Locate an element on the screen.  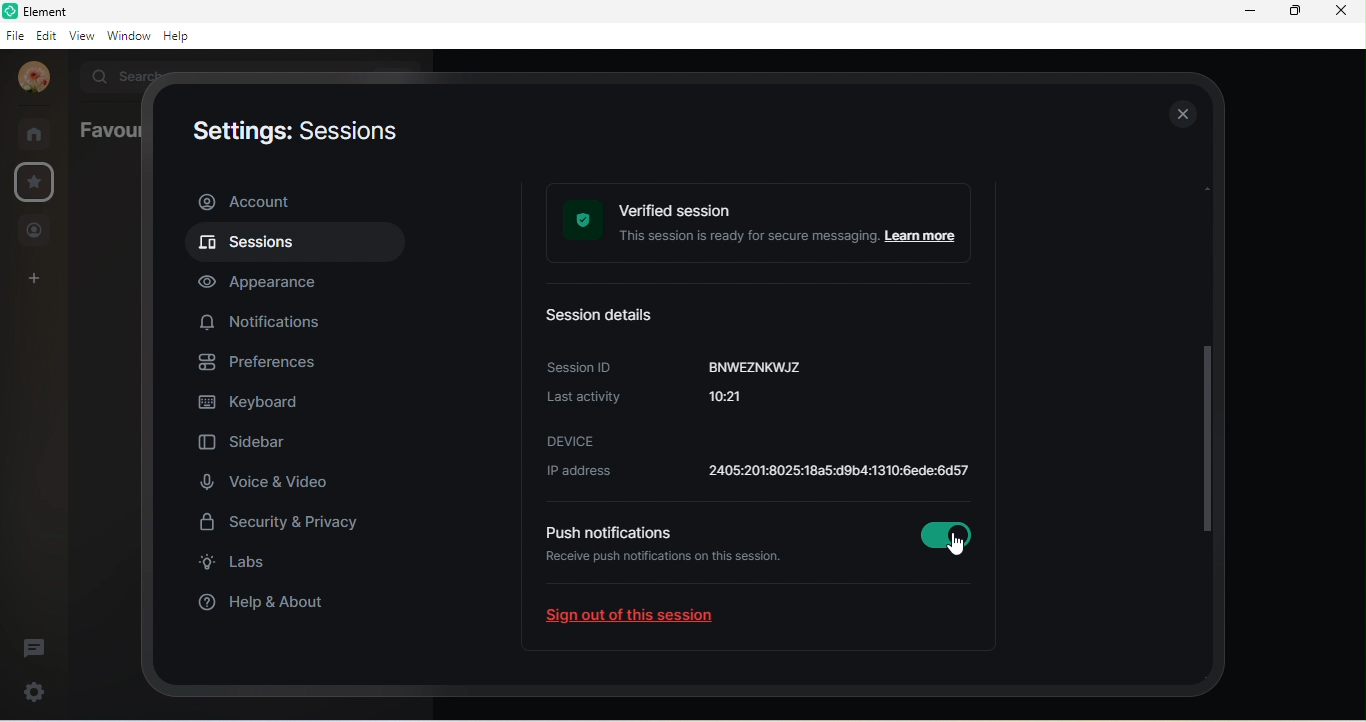
edit is located at coordinates (47, 35).